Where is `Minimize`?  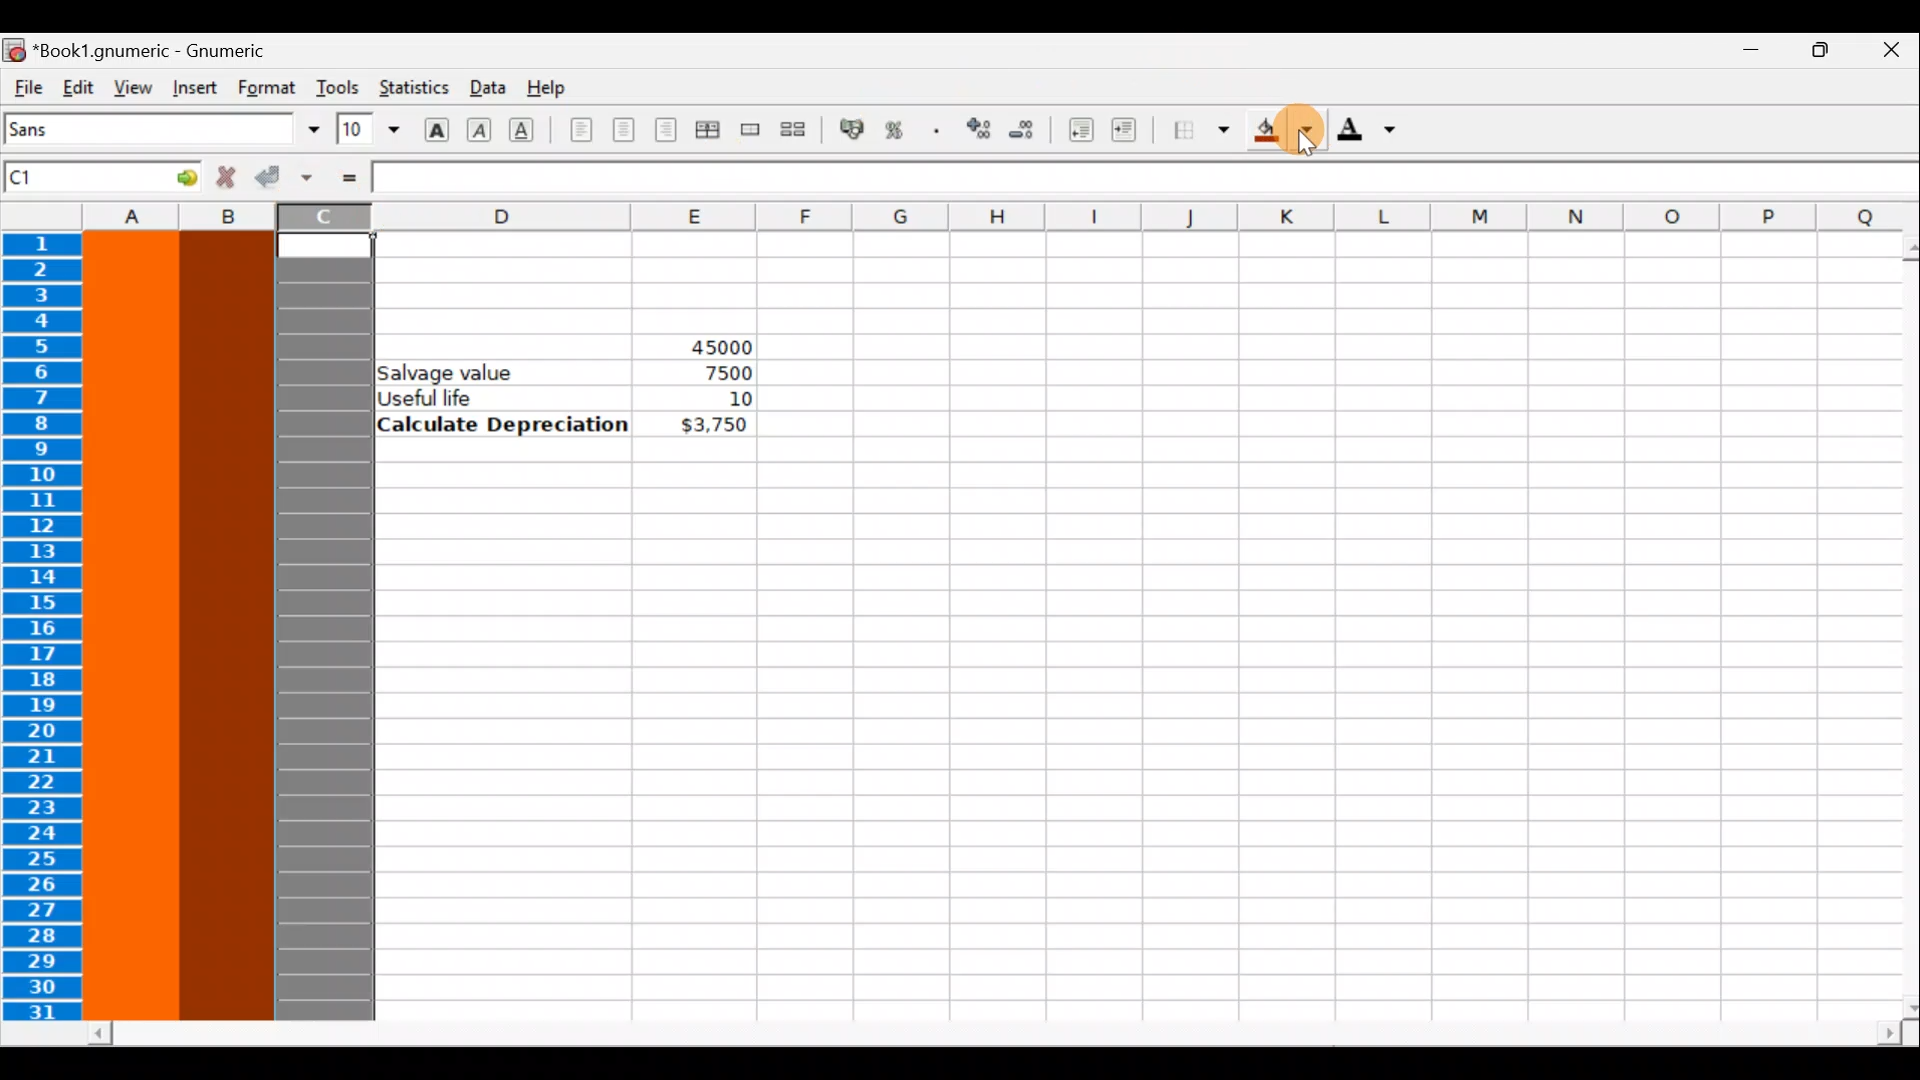
Minimize is located at coordinates (1741, 56).